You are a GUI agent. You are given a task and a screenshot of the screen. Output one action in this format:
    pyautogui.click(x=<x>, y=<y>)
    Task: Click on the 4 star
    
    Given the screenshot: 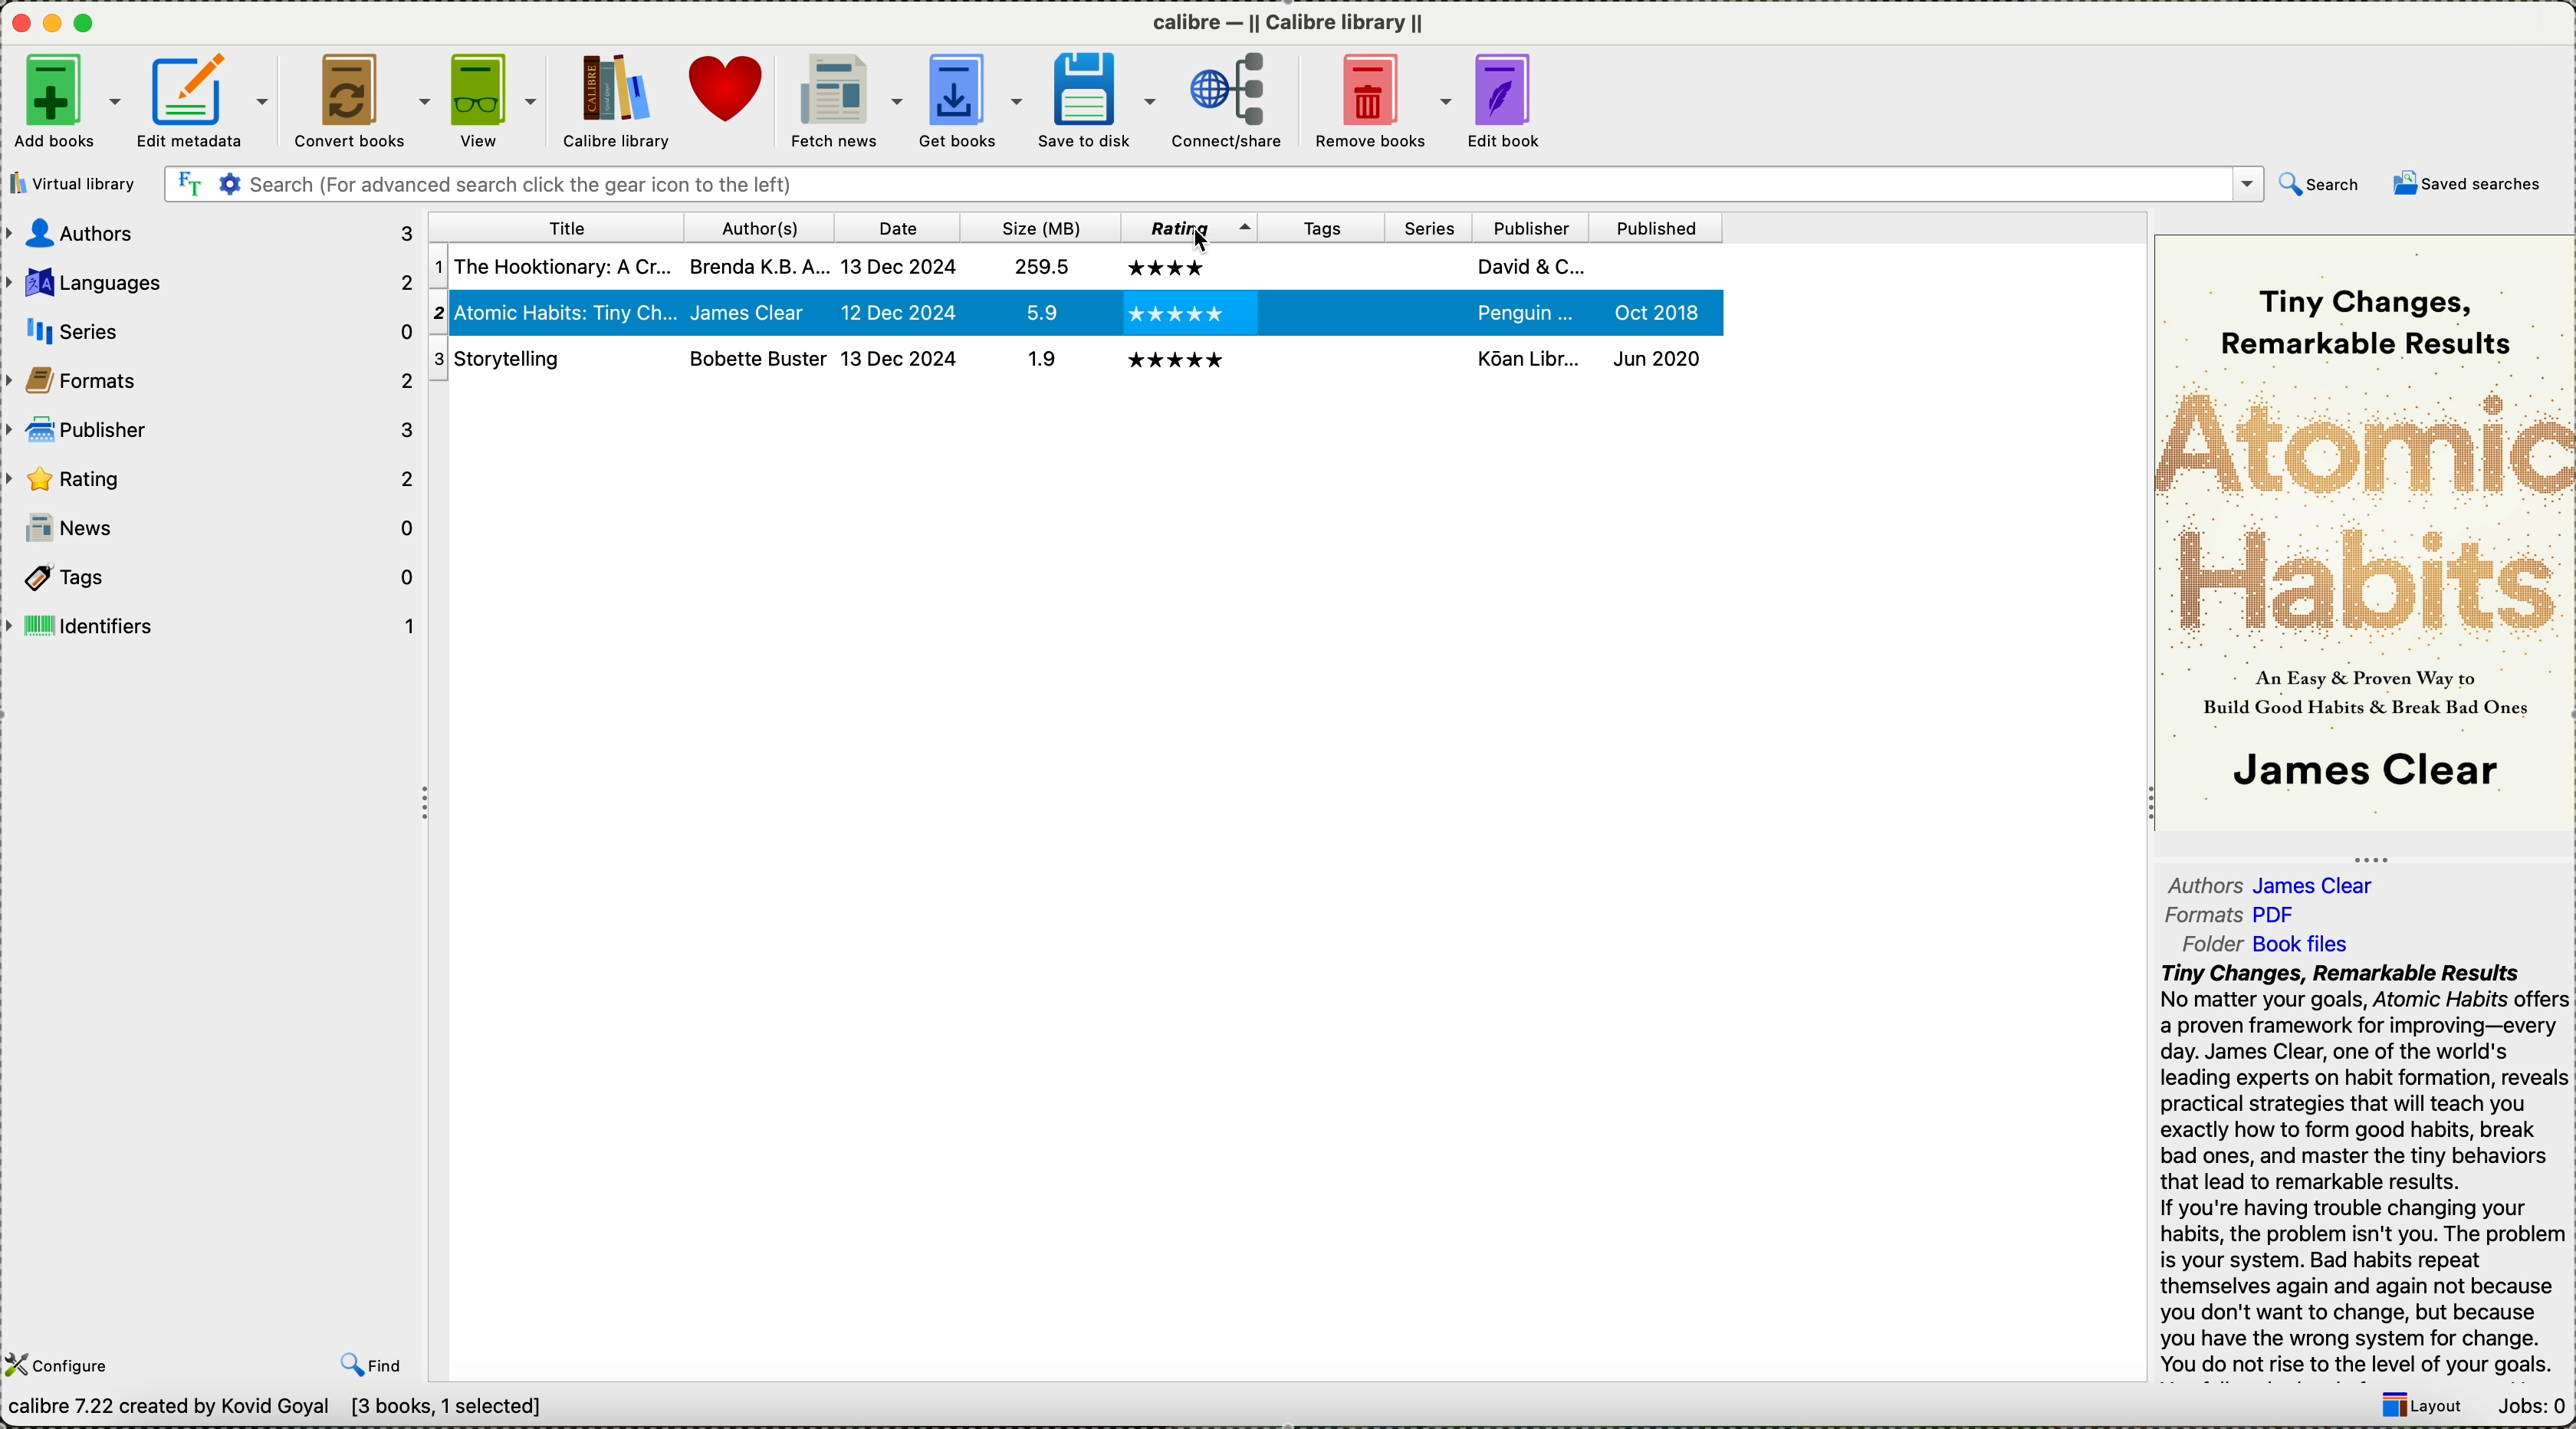 What is the action you would take?
    pyautogui.click(x=1171, y=267)
    